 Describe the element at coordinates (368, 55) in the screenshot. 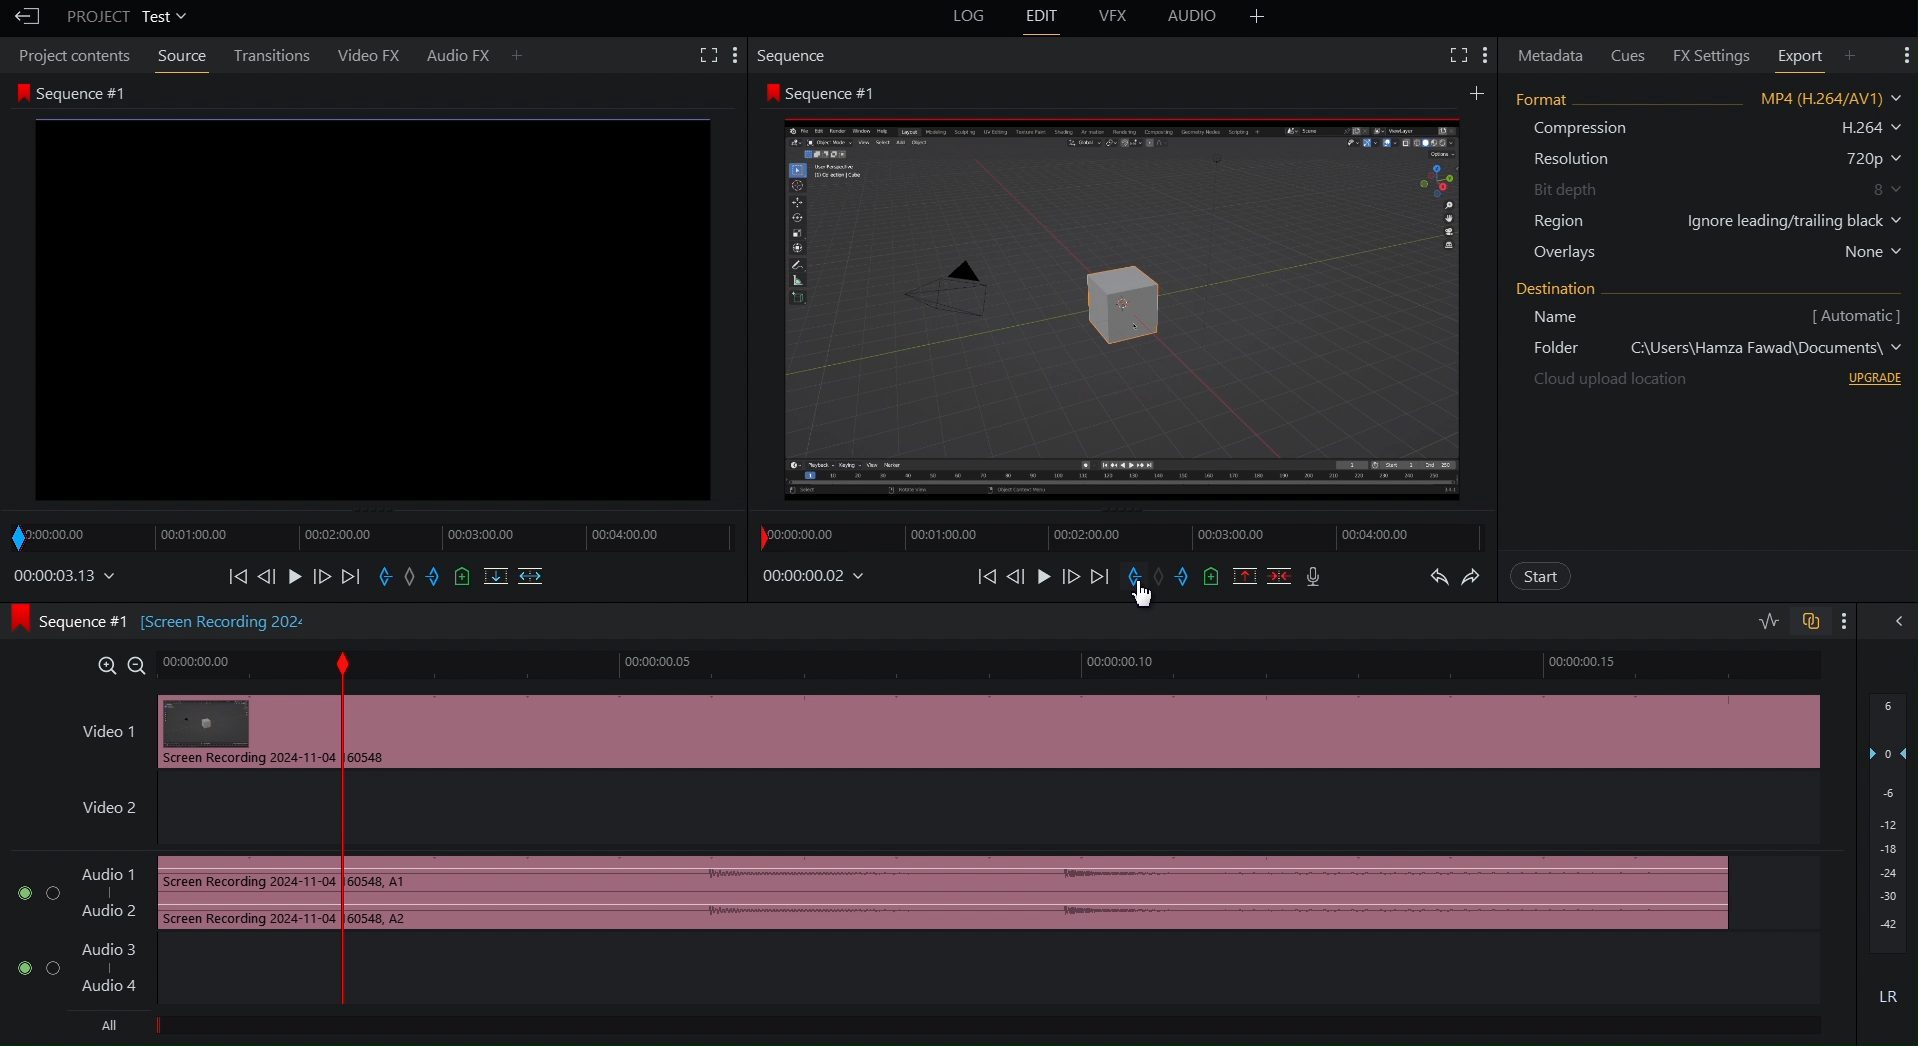

I see `Video FX` at that location.